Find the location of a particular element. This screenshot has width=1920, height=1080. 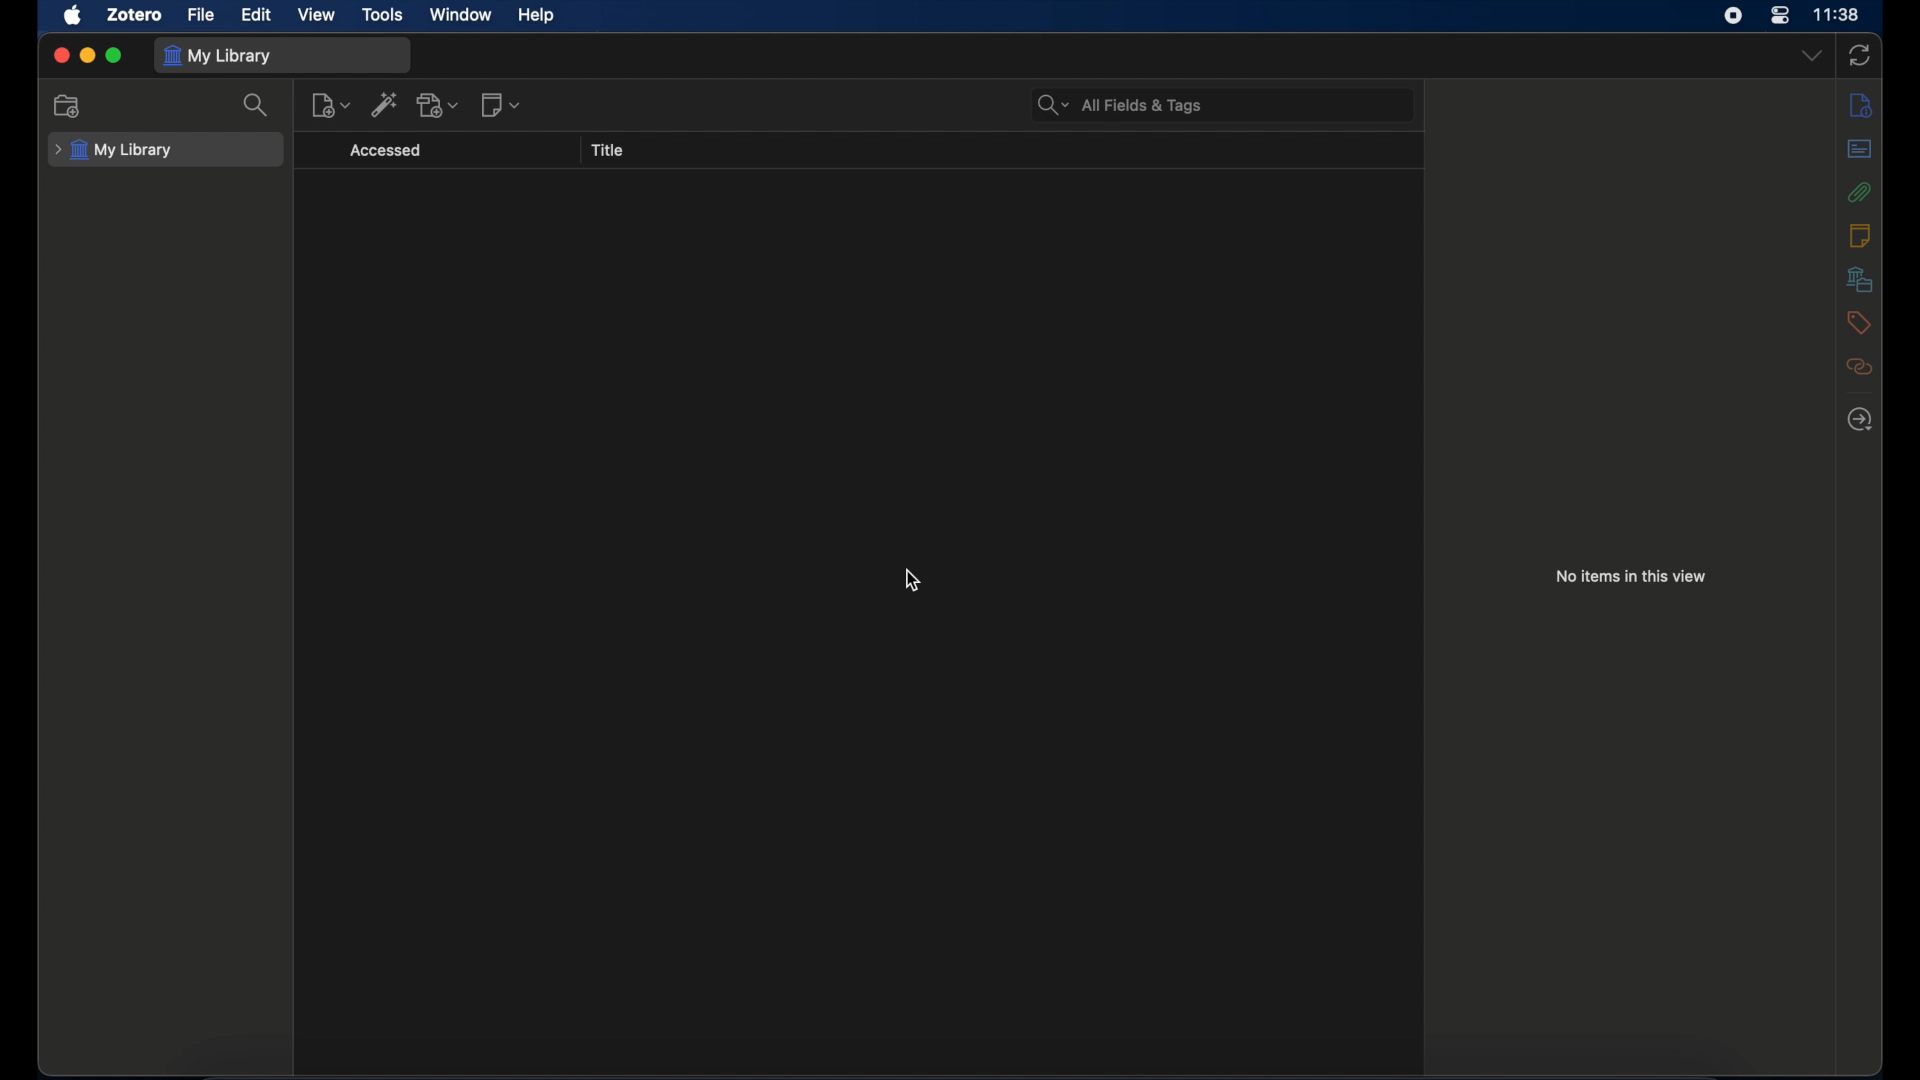

locate is located at coordinates (1860, 419).